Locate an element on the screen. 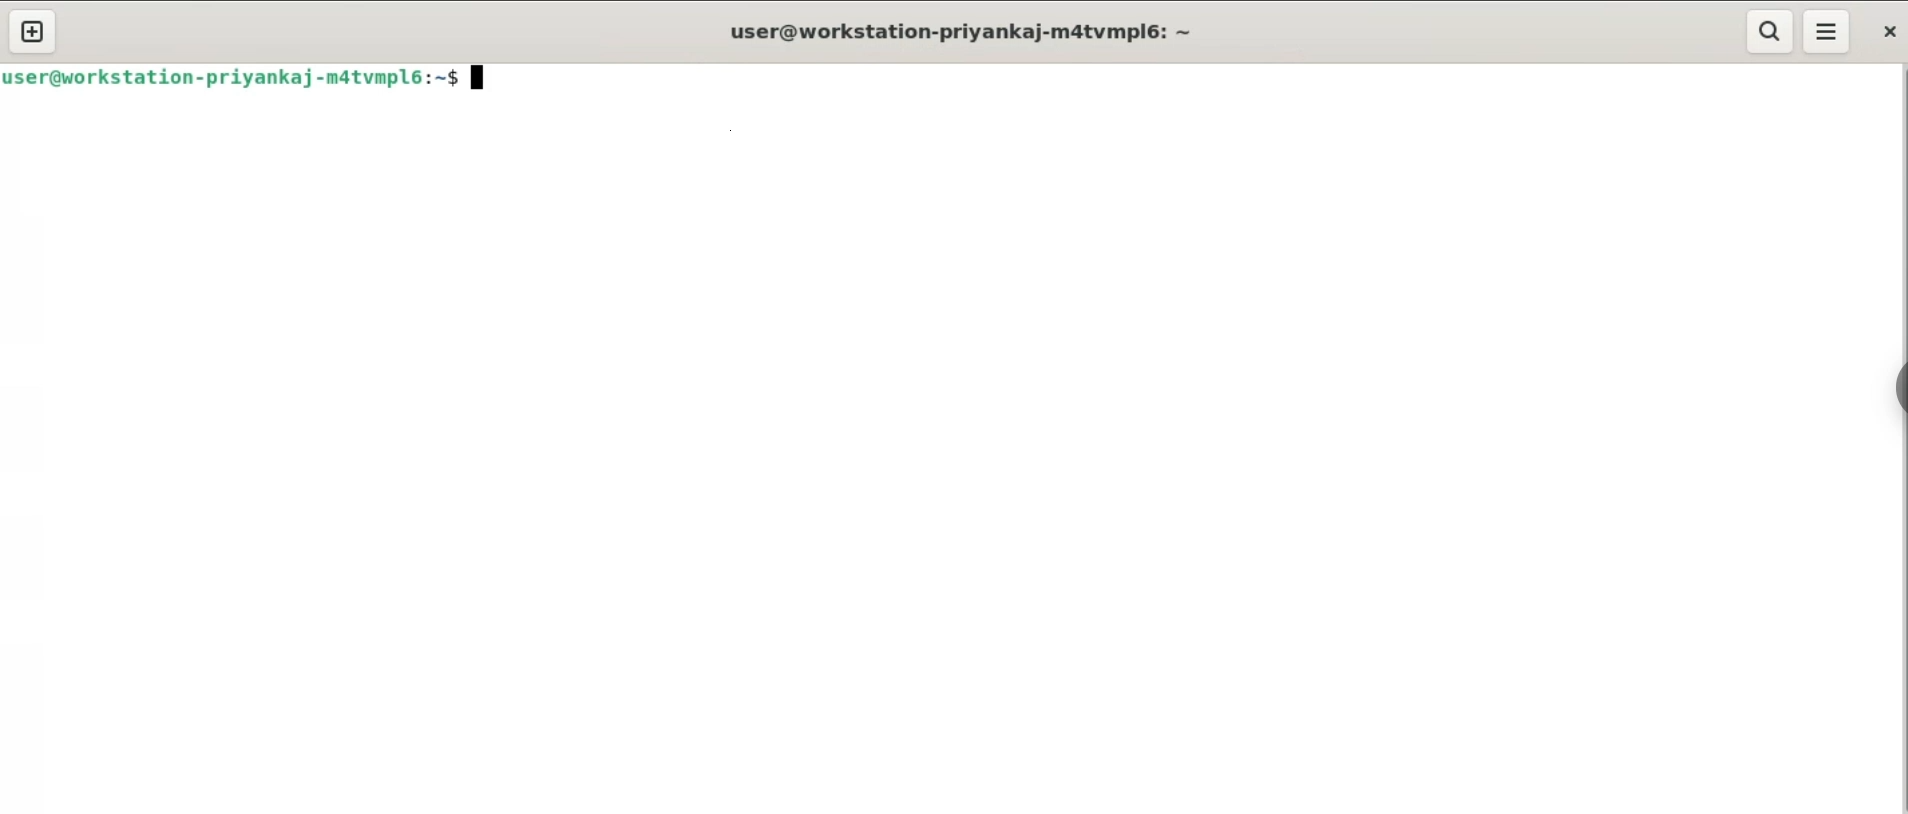 This screenshot has width=1908, height=814. user@workstation-priyankaj-m4tvmplé: ~ is located at coordinates (964, 33).